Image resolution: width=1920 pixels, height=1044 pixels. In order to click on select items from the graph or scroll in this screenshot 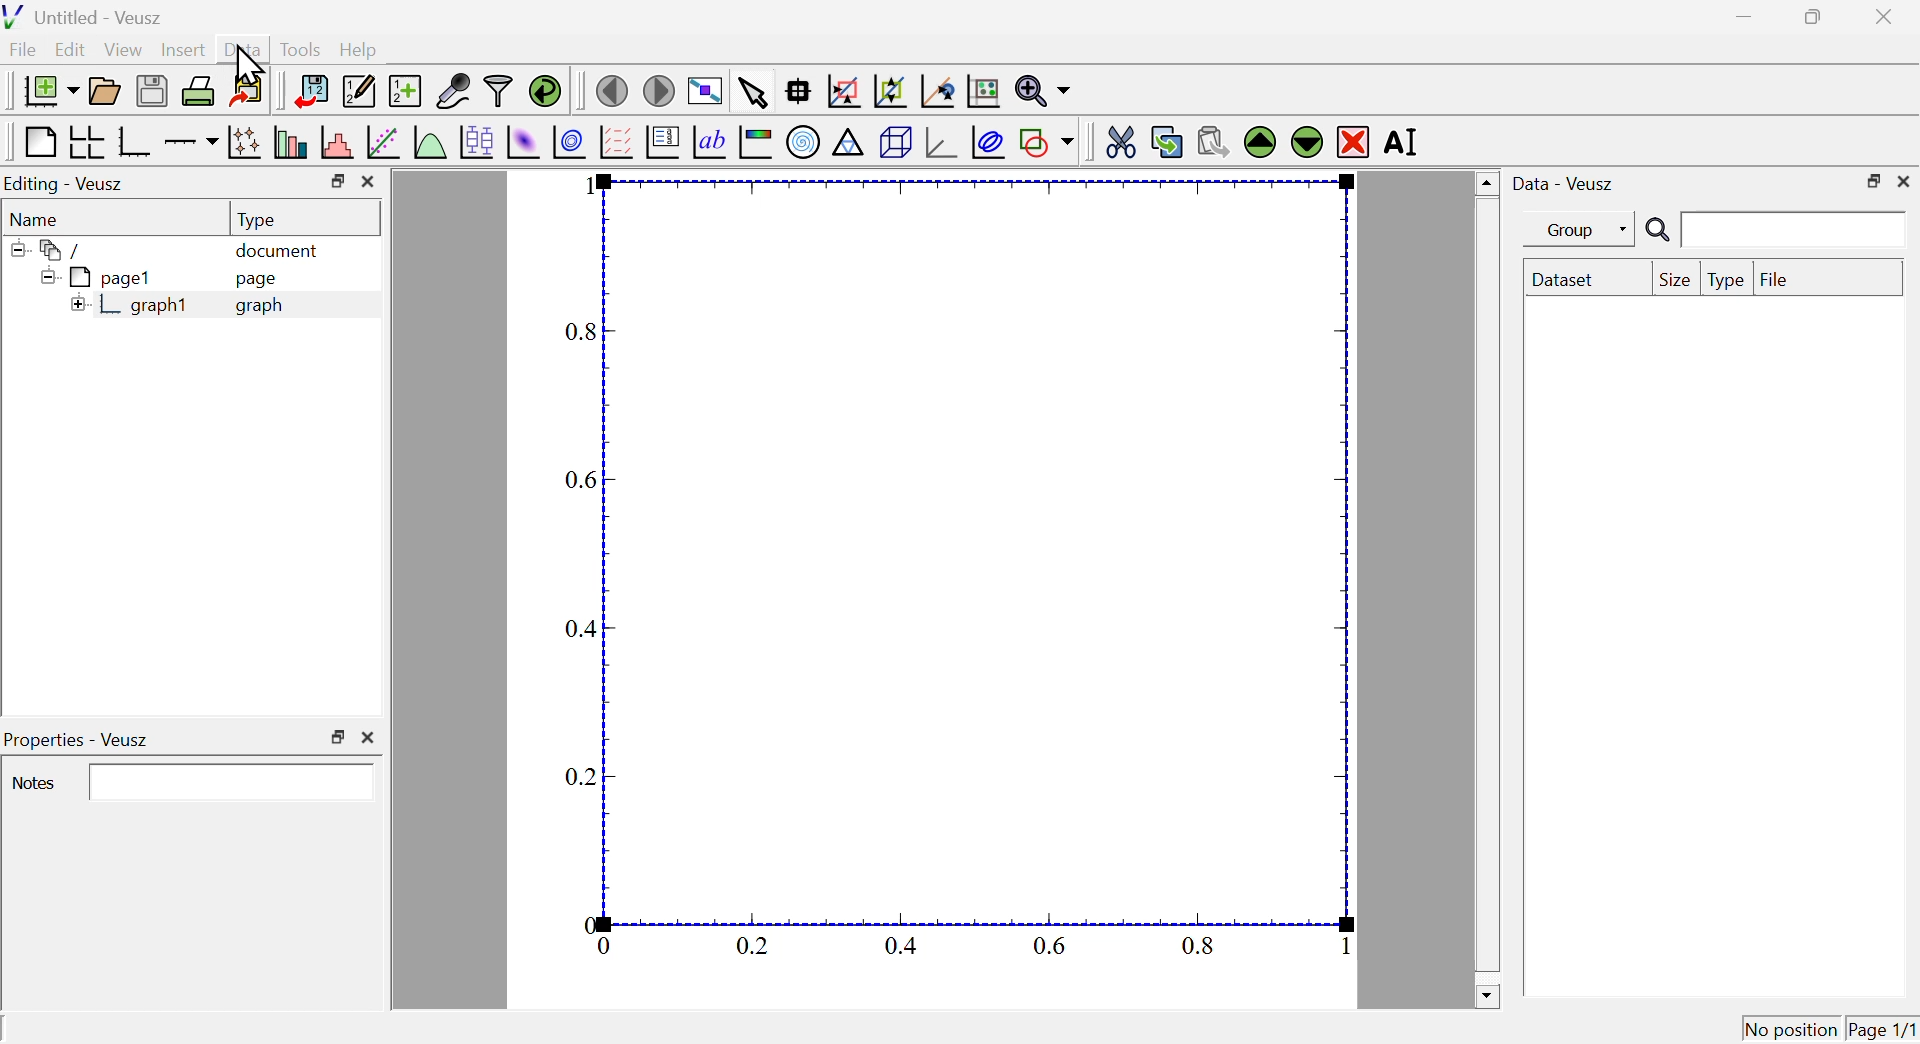, I will do `click(752, 91)`.